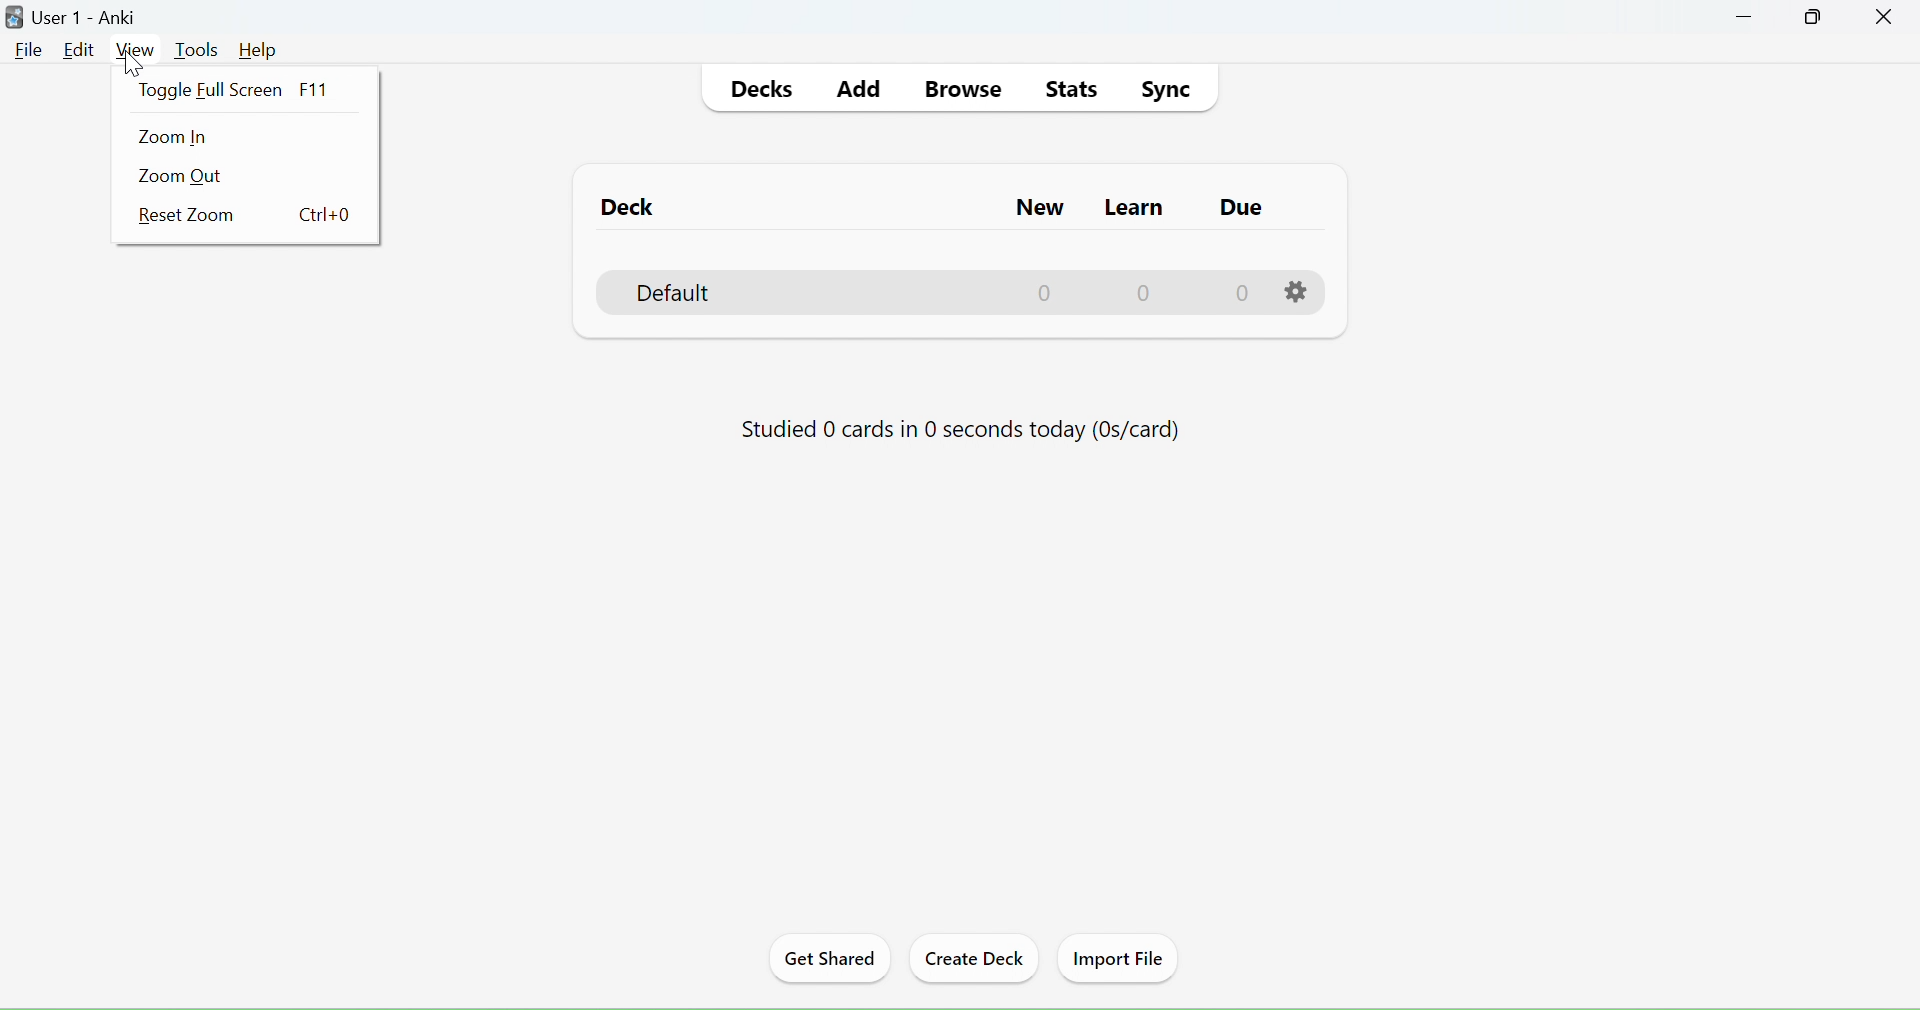 The width and height of the screenshot is (1920, 1010). What do you see at coordinates (246, 87) in the screenshot?
I see `toggle full screen` at bounding box center [246, 87].